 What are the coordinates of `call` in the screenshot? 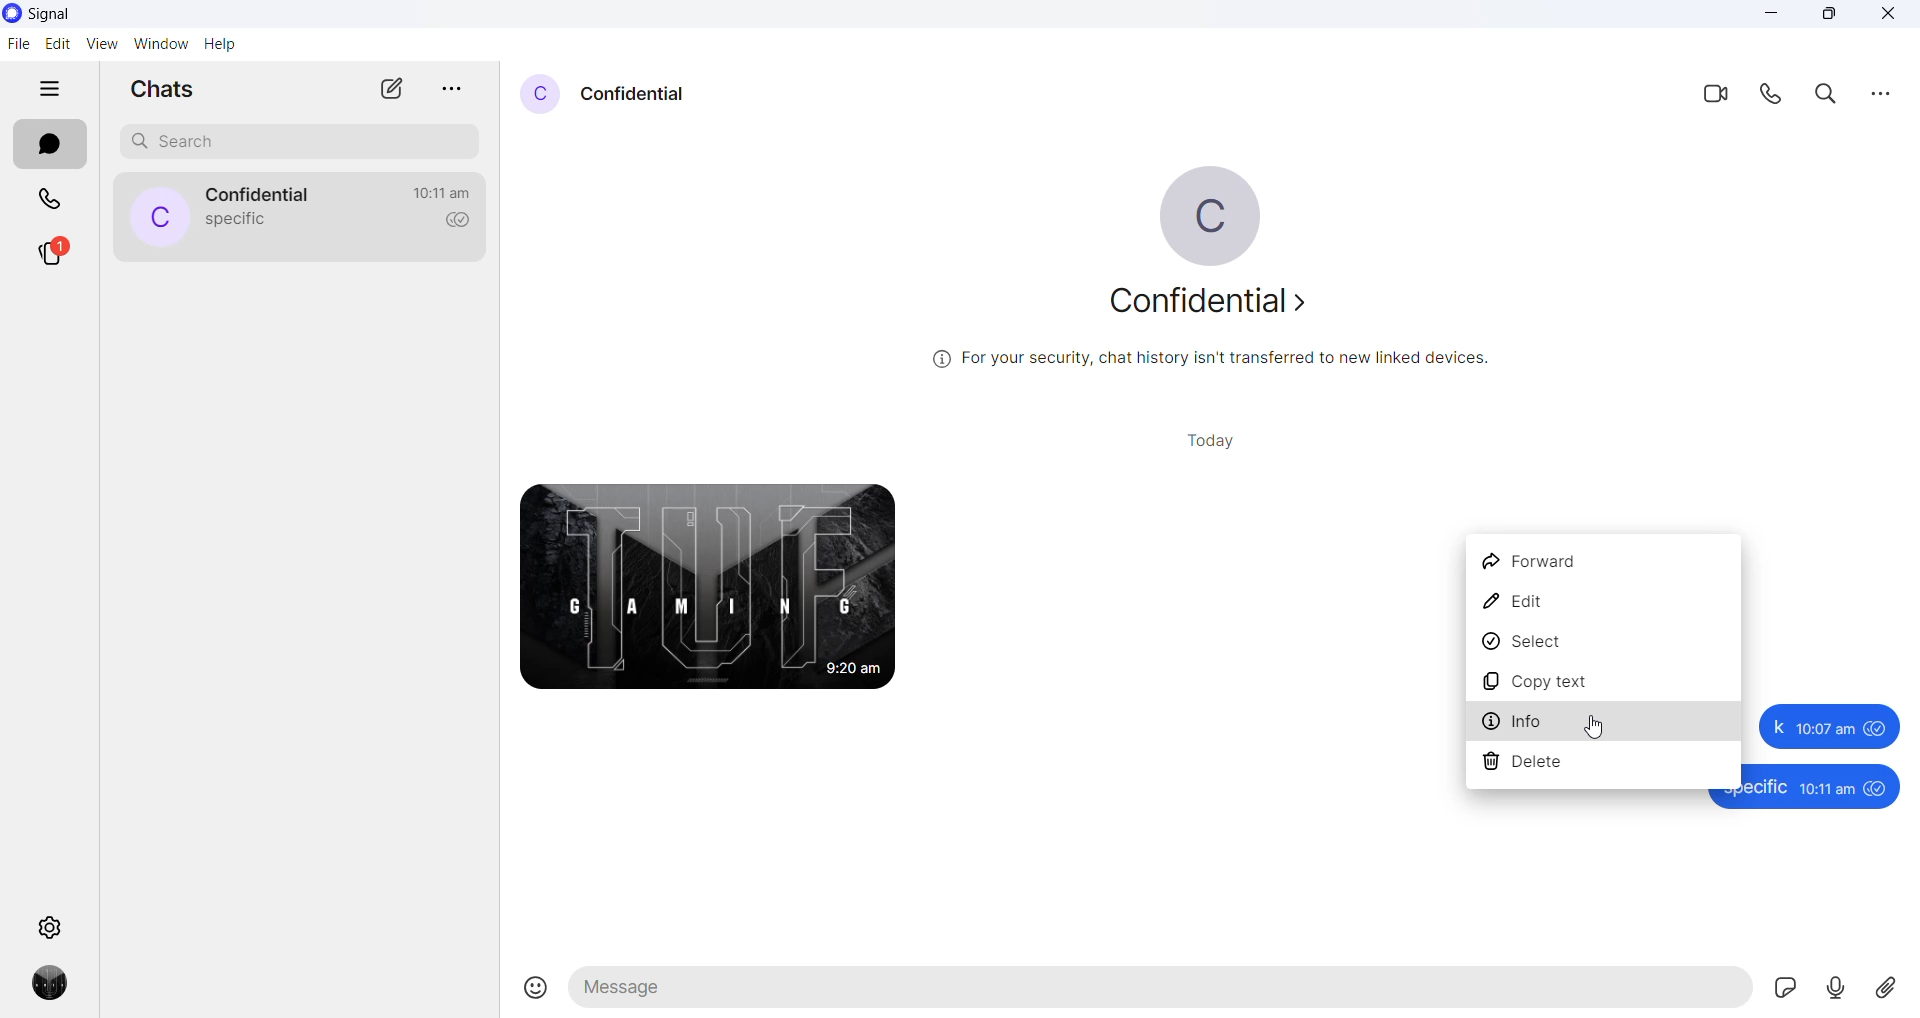 It's located at (1775, 96).